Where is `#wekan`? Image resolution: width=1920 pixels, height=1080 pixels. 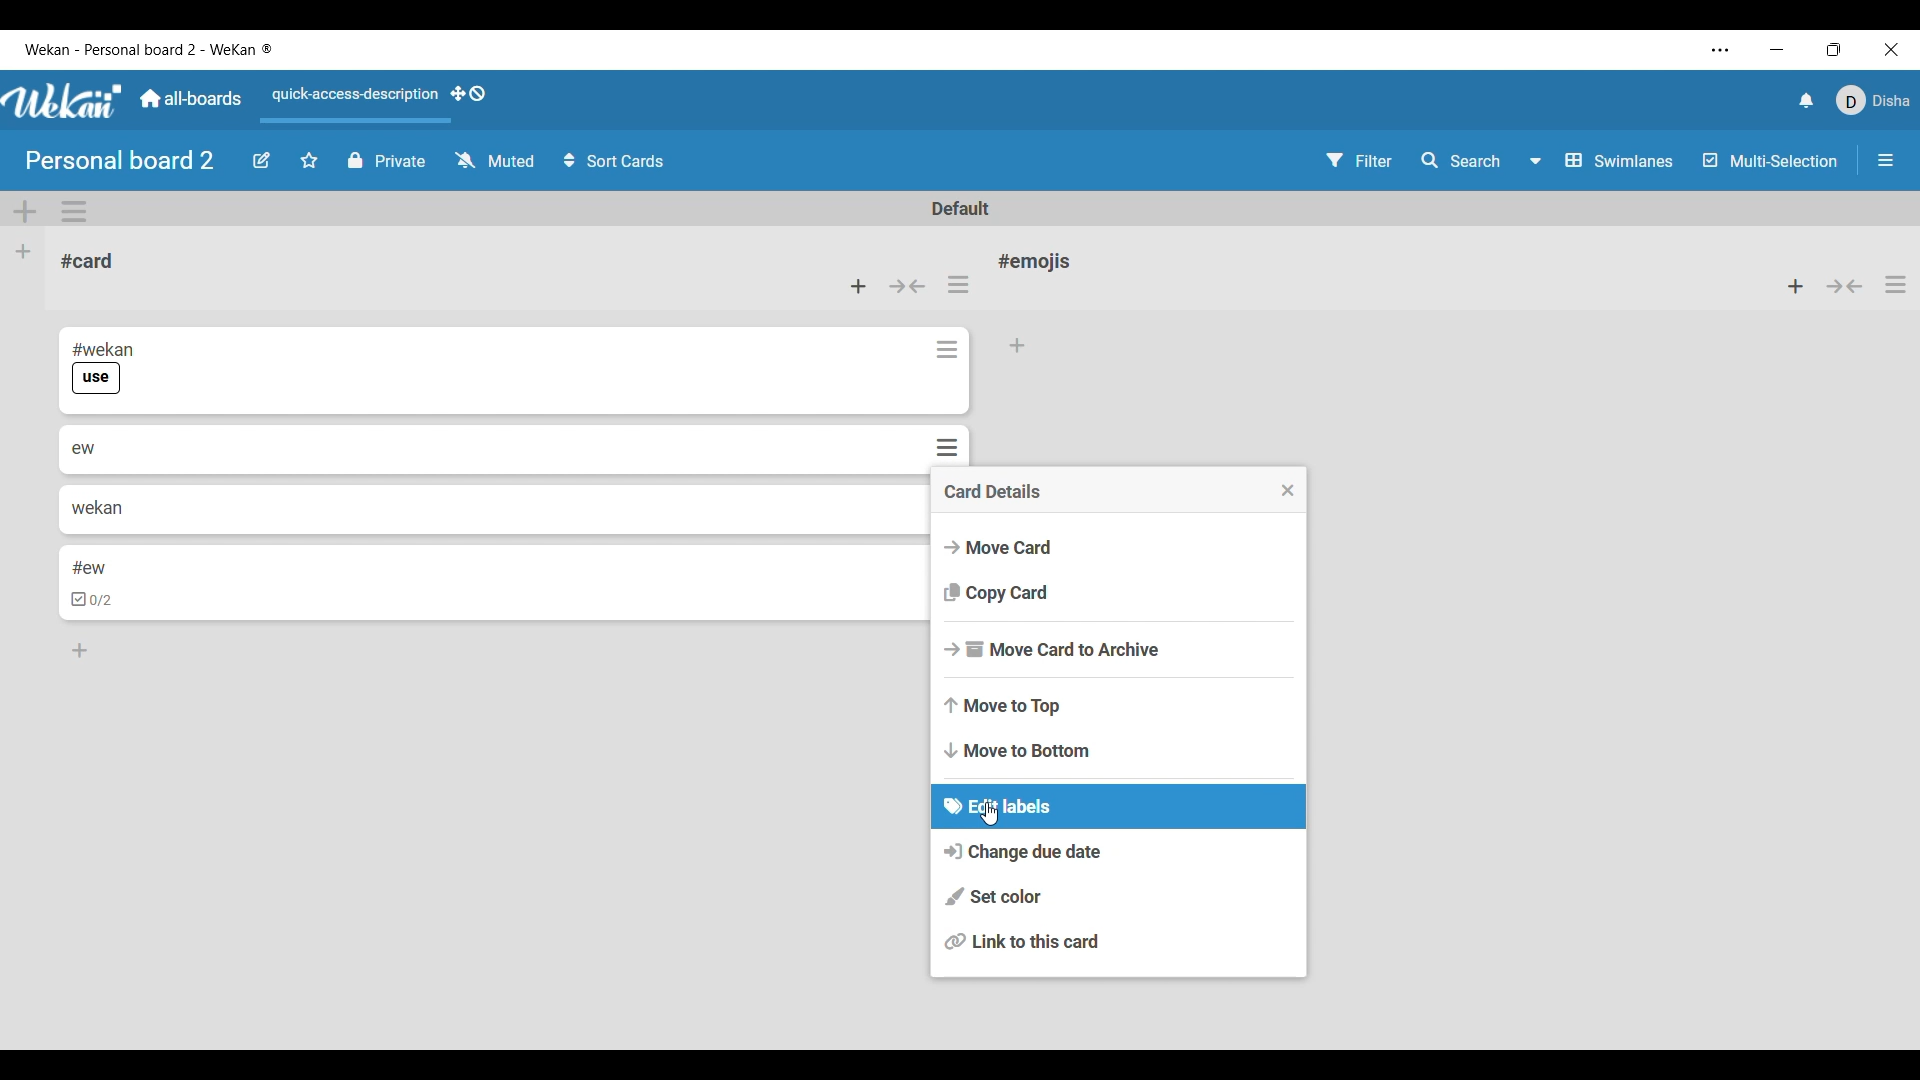 #wekan is located at coordinates (104, 348).